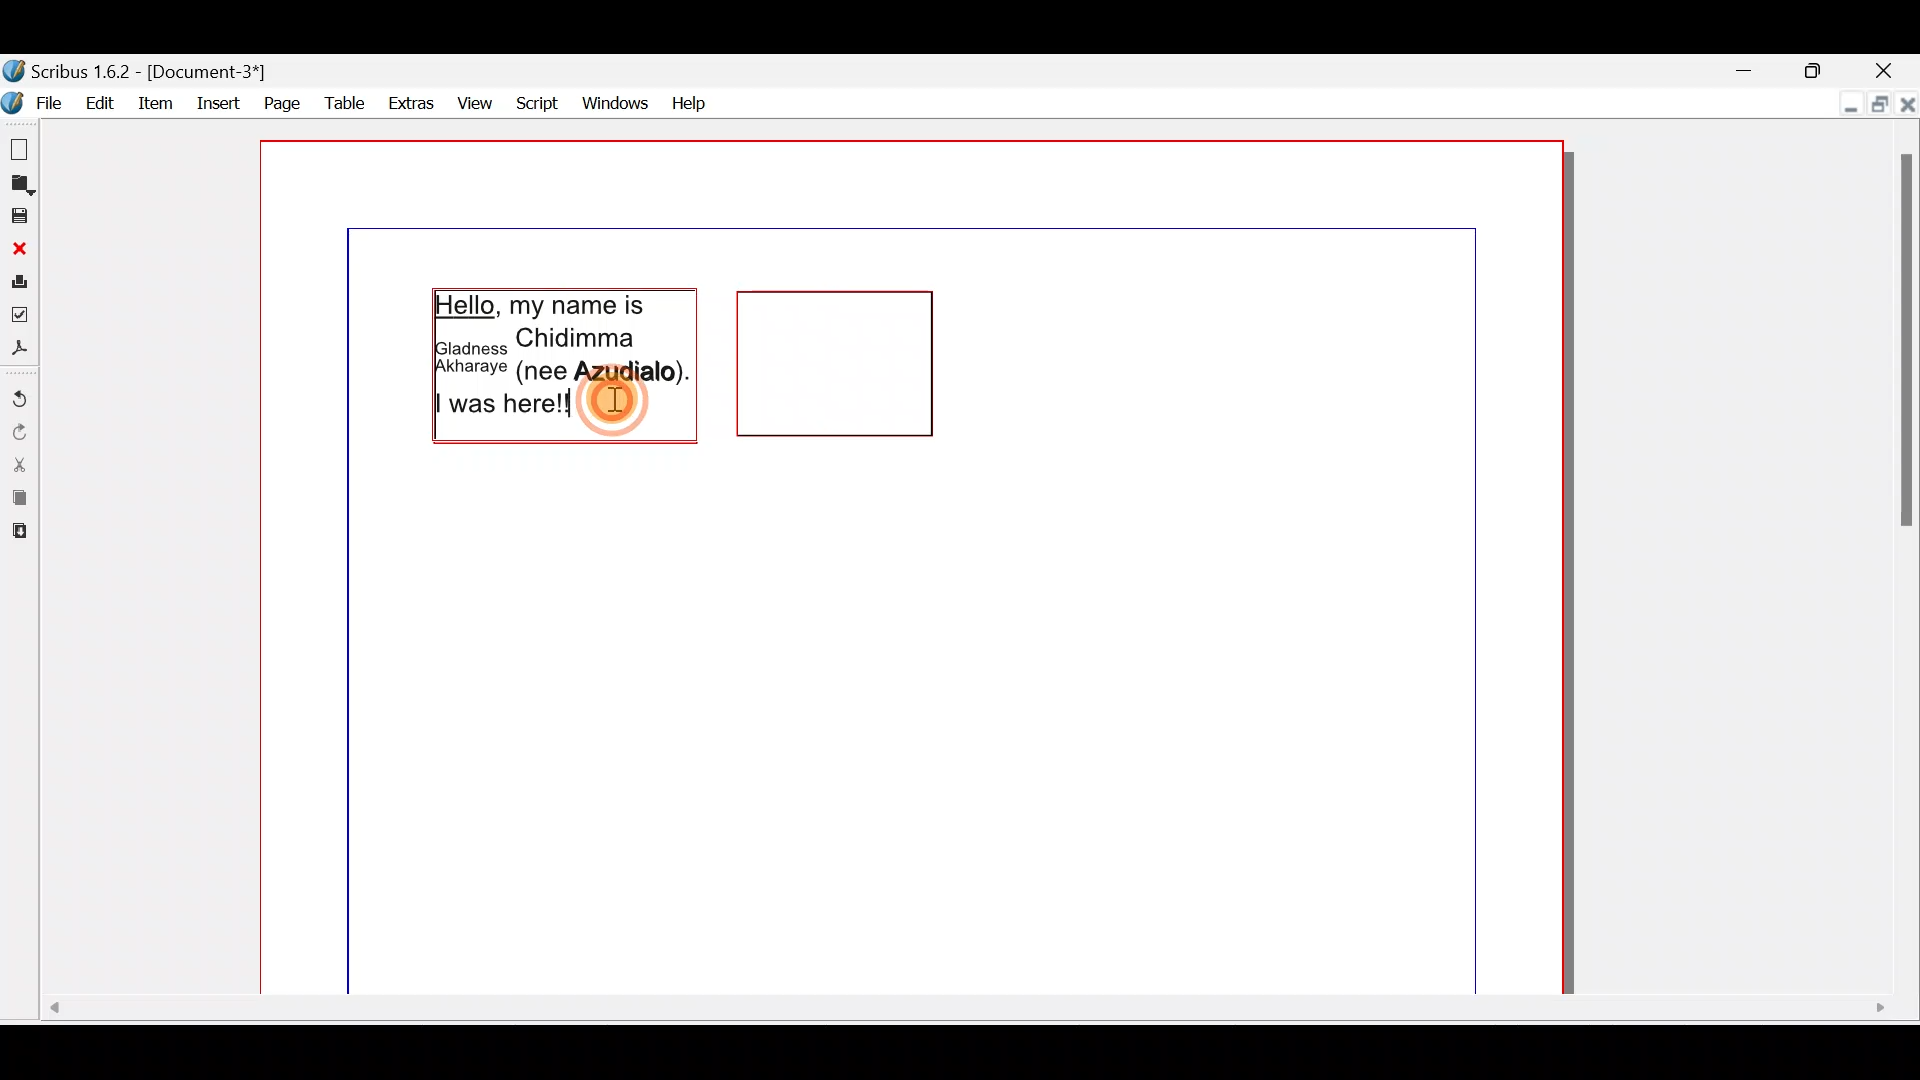 The height and width of the screenshot is (1080, 1920). I want to click on item, so click(157, 103).